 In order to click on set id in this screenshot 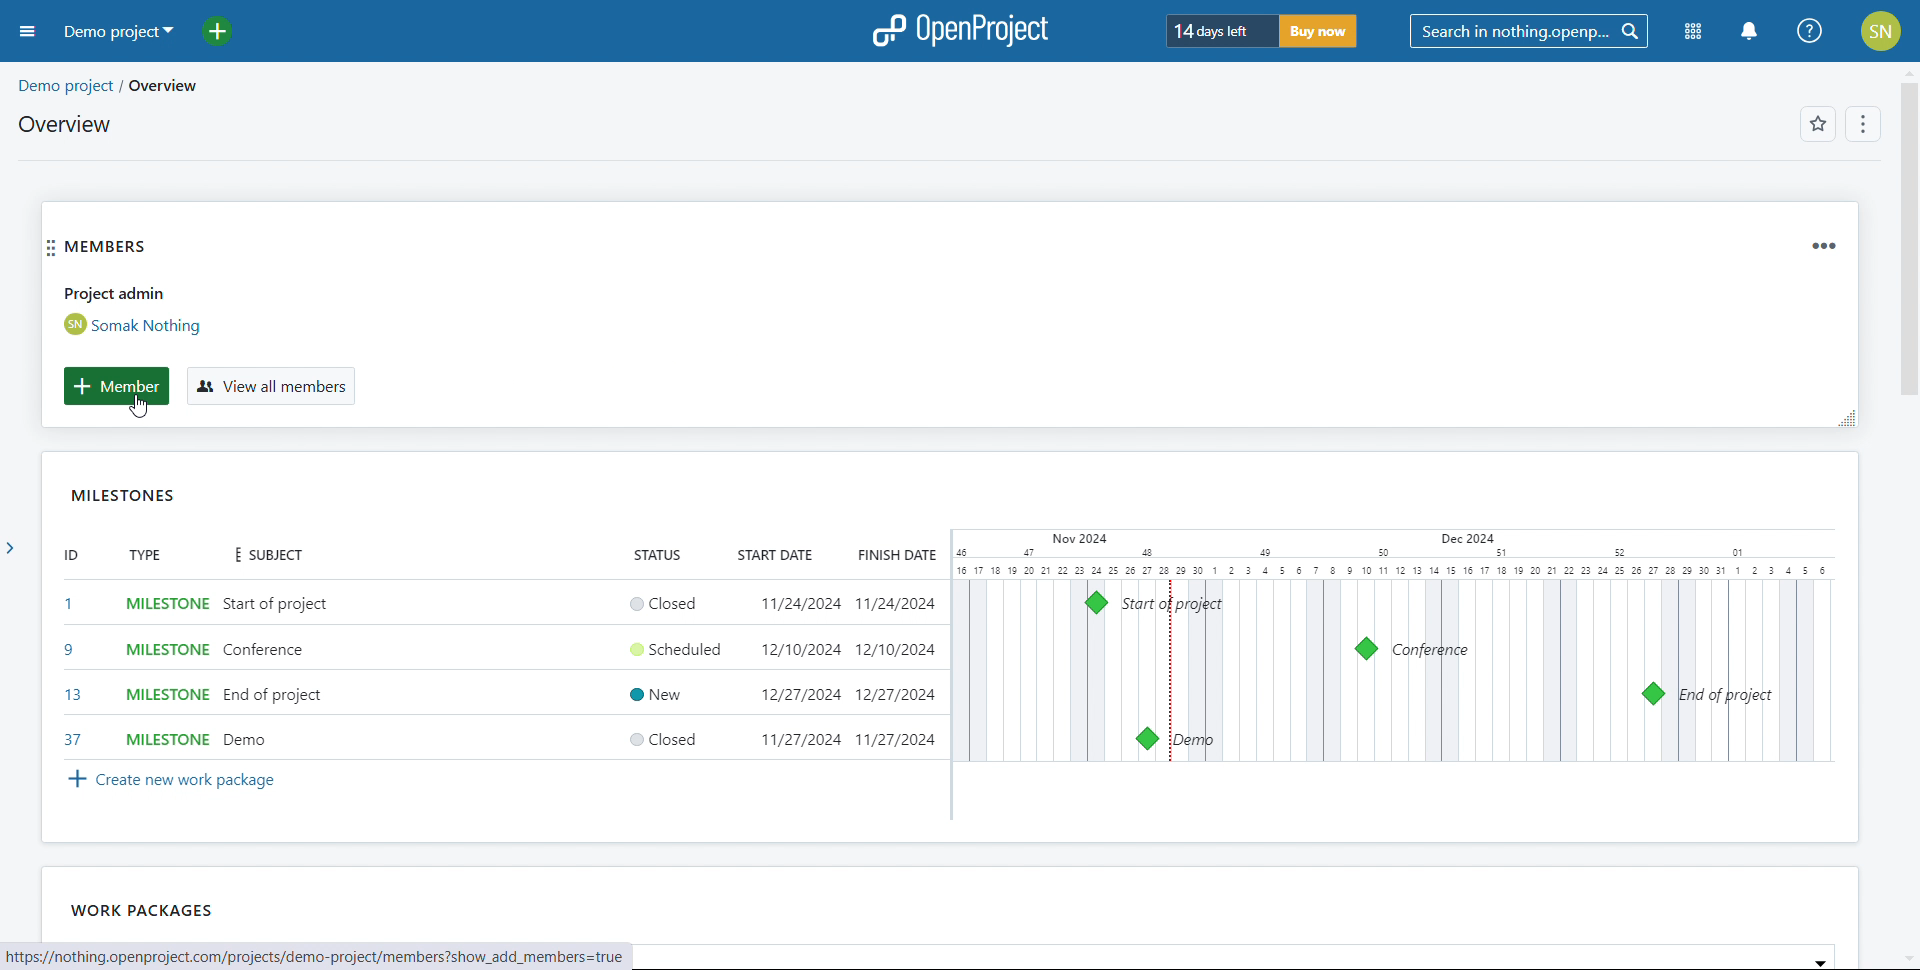, I will do `click(69, 603)`.